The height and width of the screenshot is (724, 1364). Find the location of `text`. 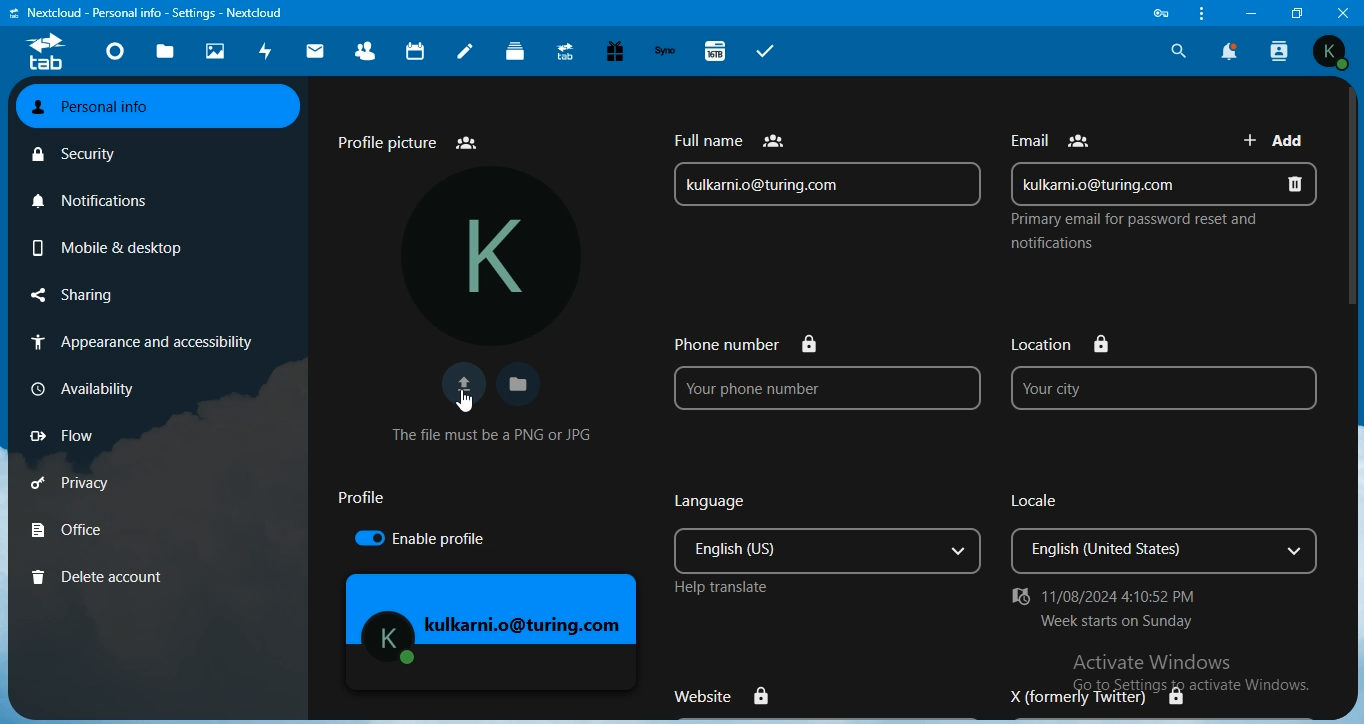

text is located at coordinates (1055, 135).